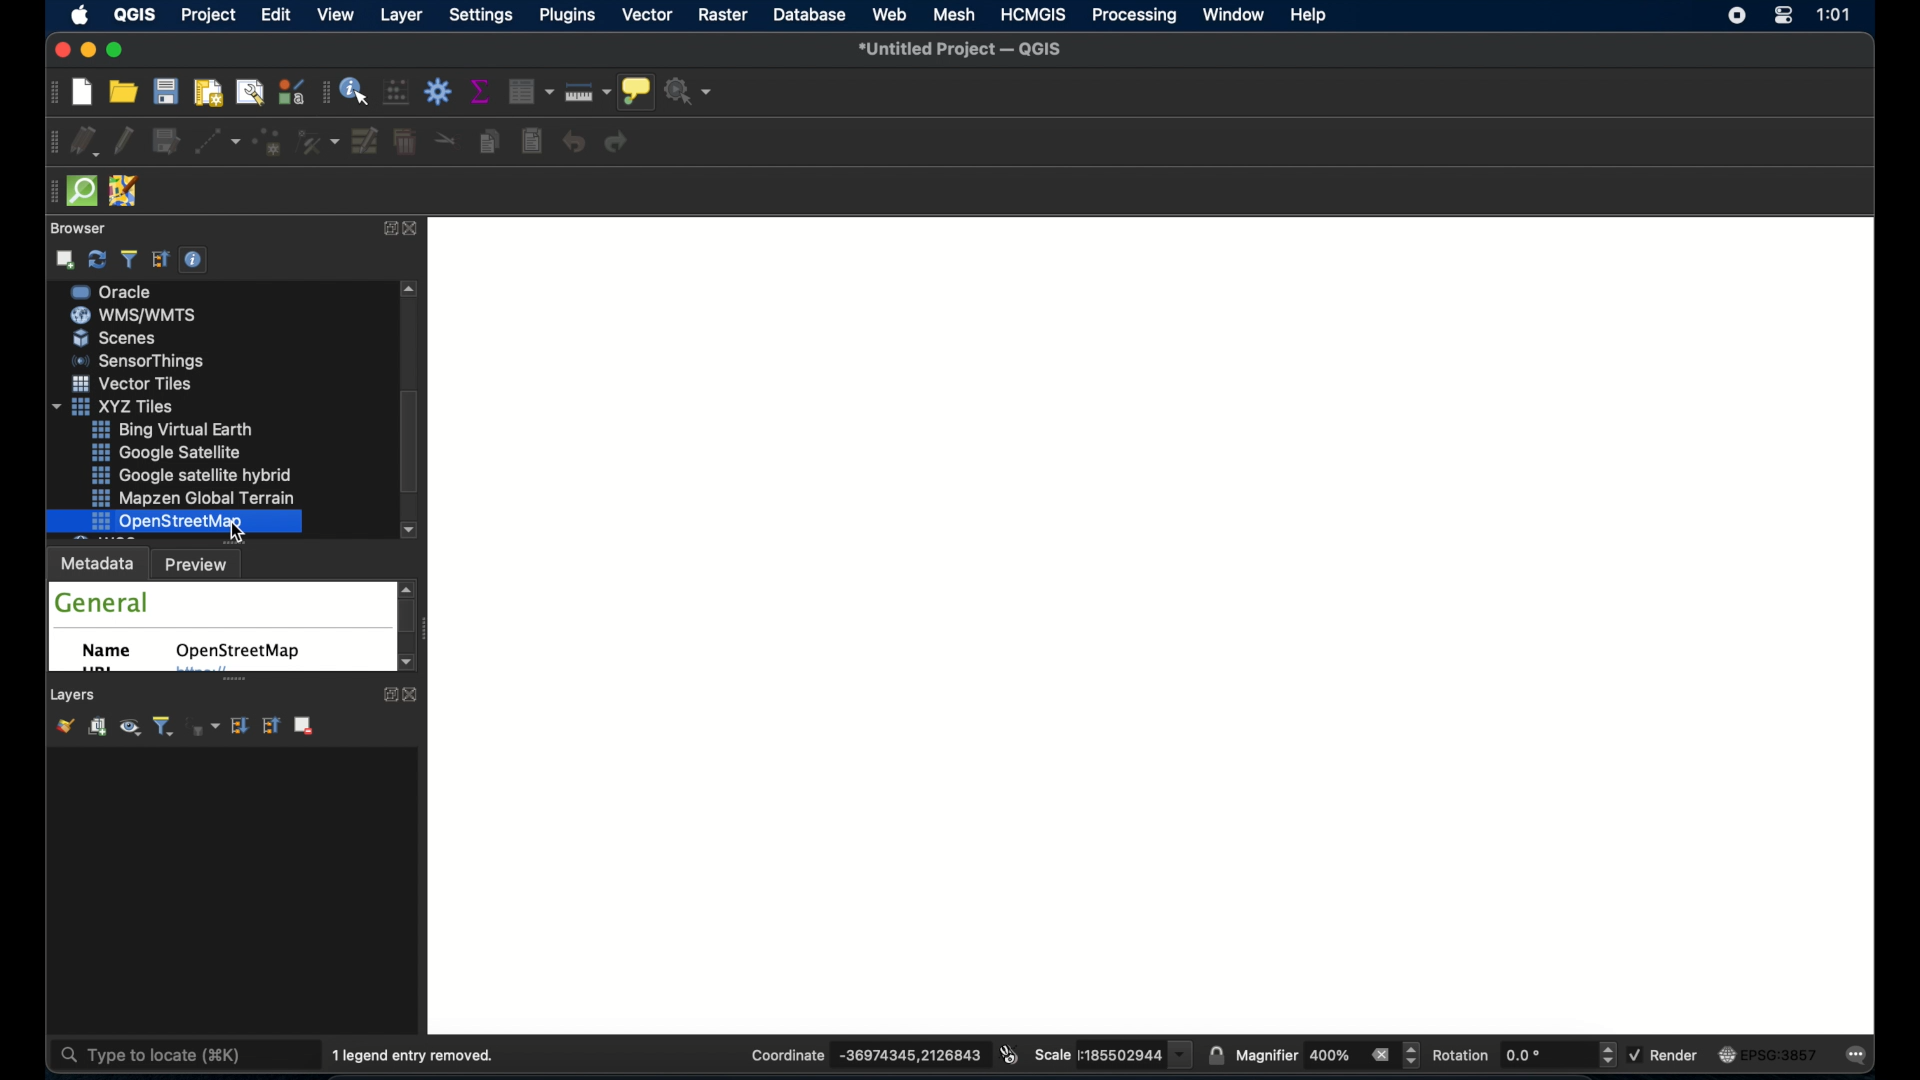  What do you see at coordinates (200, 673) in the screenshot?
I see `obscured text` at bounding box center [200, 673].